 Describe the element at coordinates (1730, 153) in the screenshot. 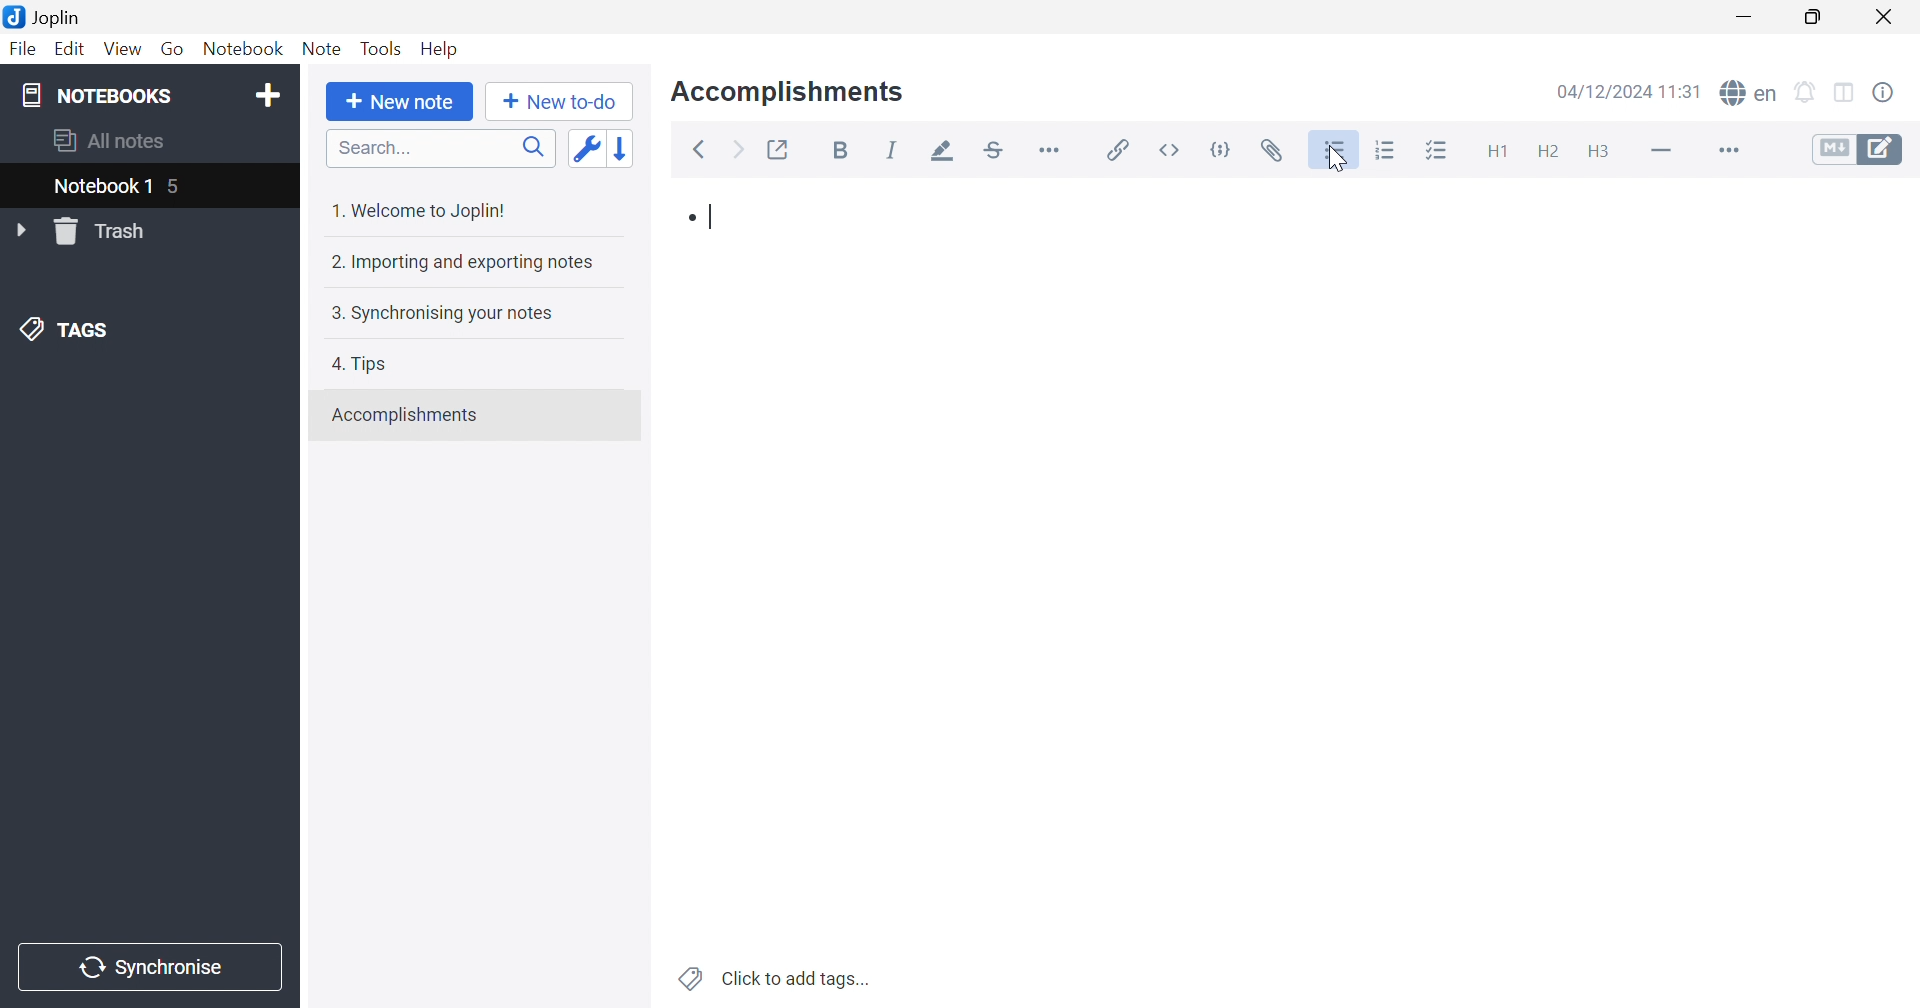

I see `More` at that location.